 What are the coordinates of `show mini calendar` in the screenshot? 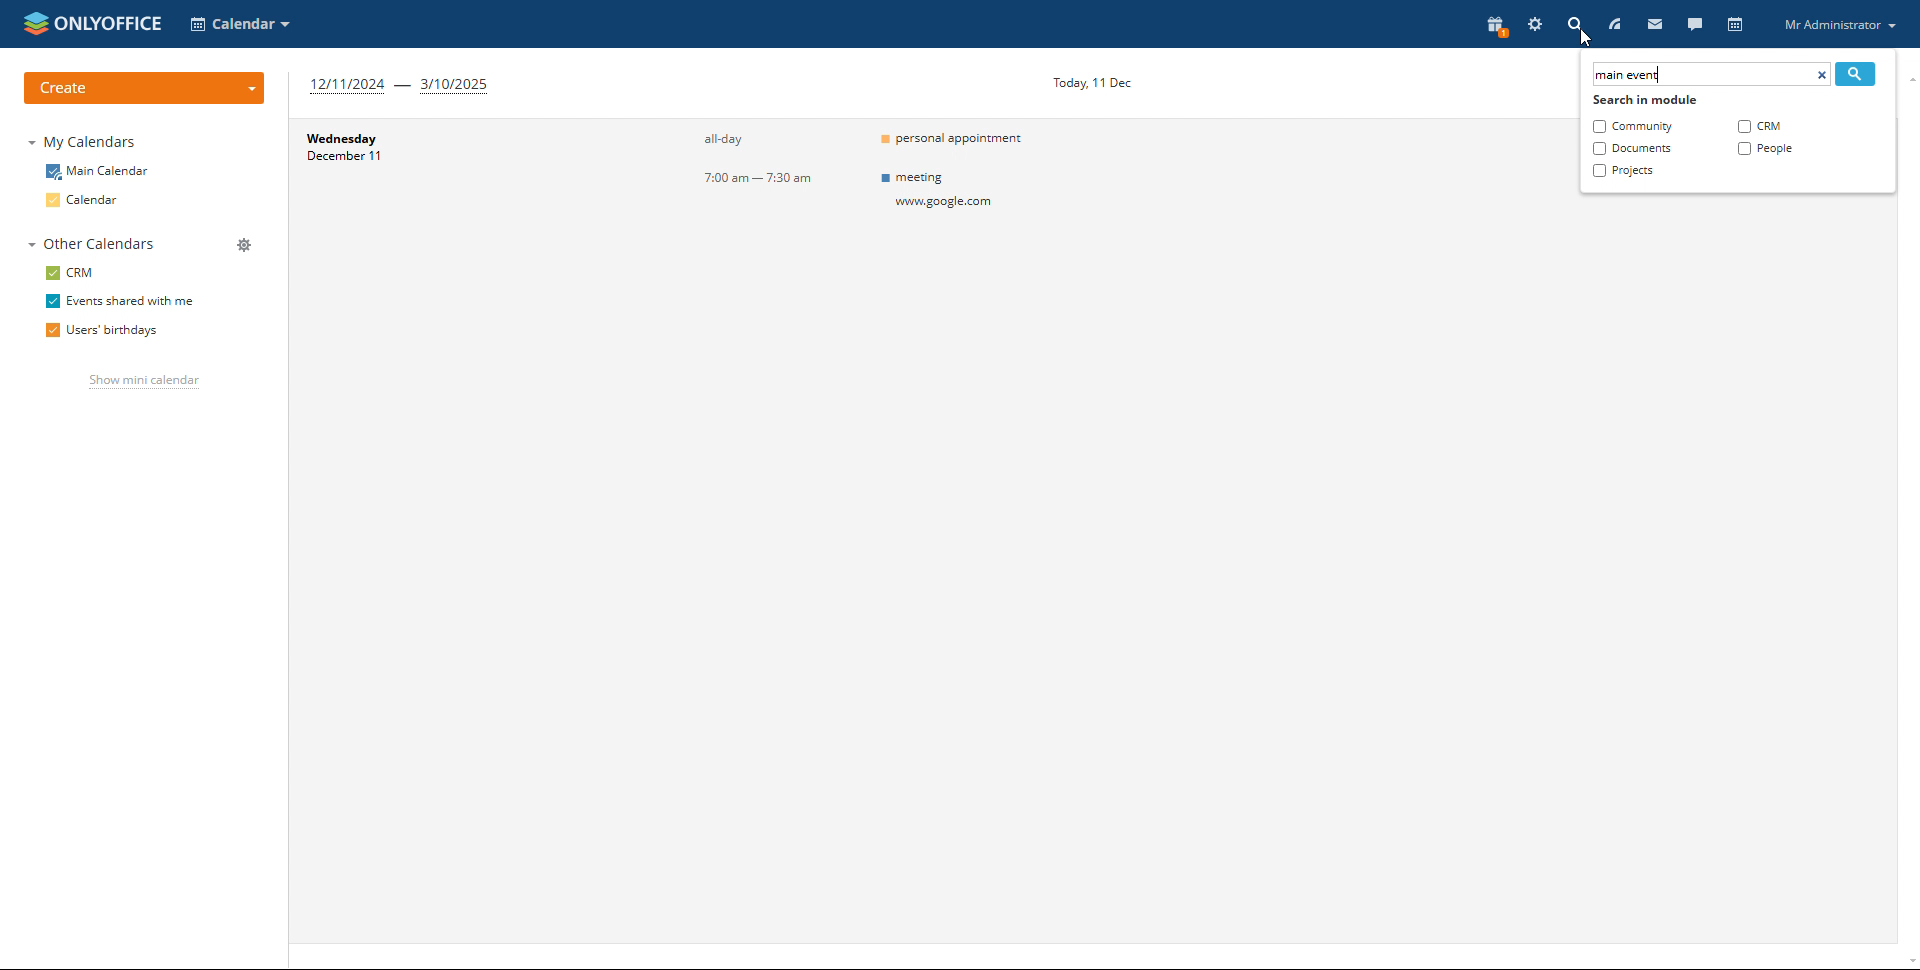 It's located at (146, 381).